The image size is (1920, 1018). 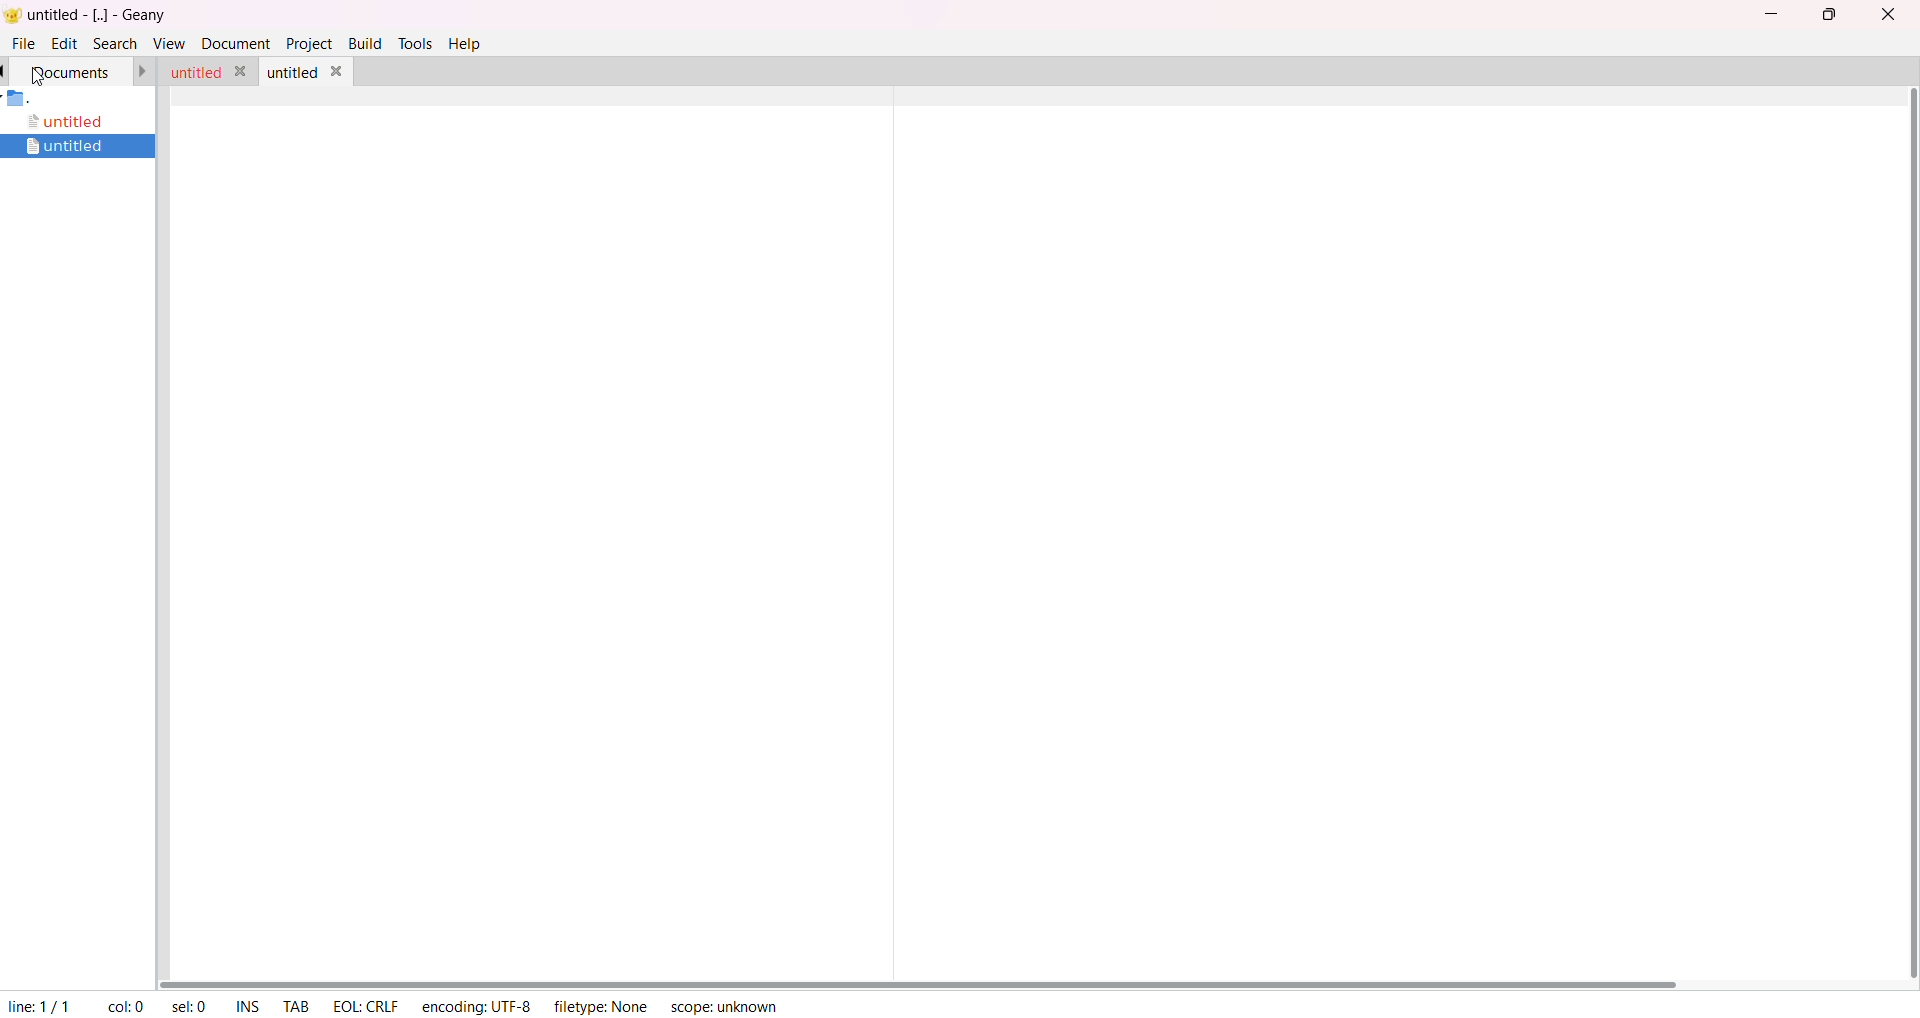 I want to click on tab, so click(x=301, y=1003).